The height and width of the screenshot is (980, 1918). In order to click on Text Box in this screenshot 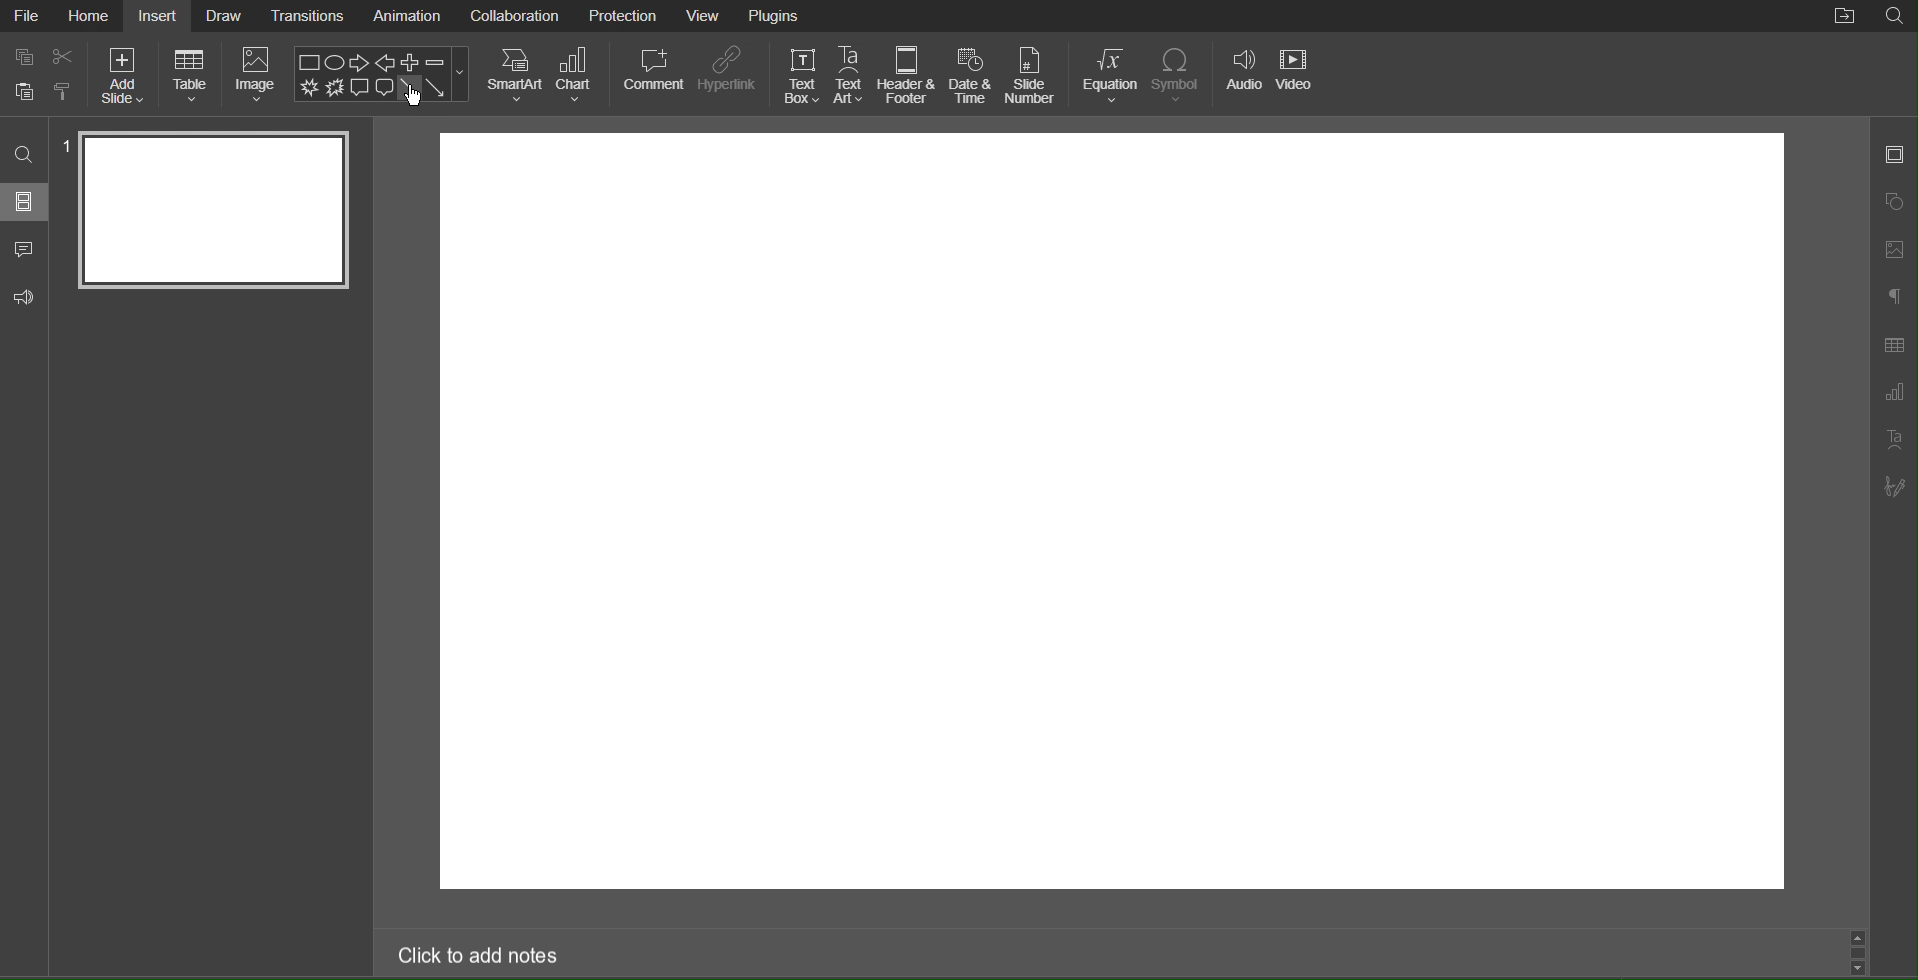, I will do `click(799, 74)`.